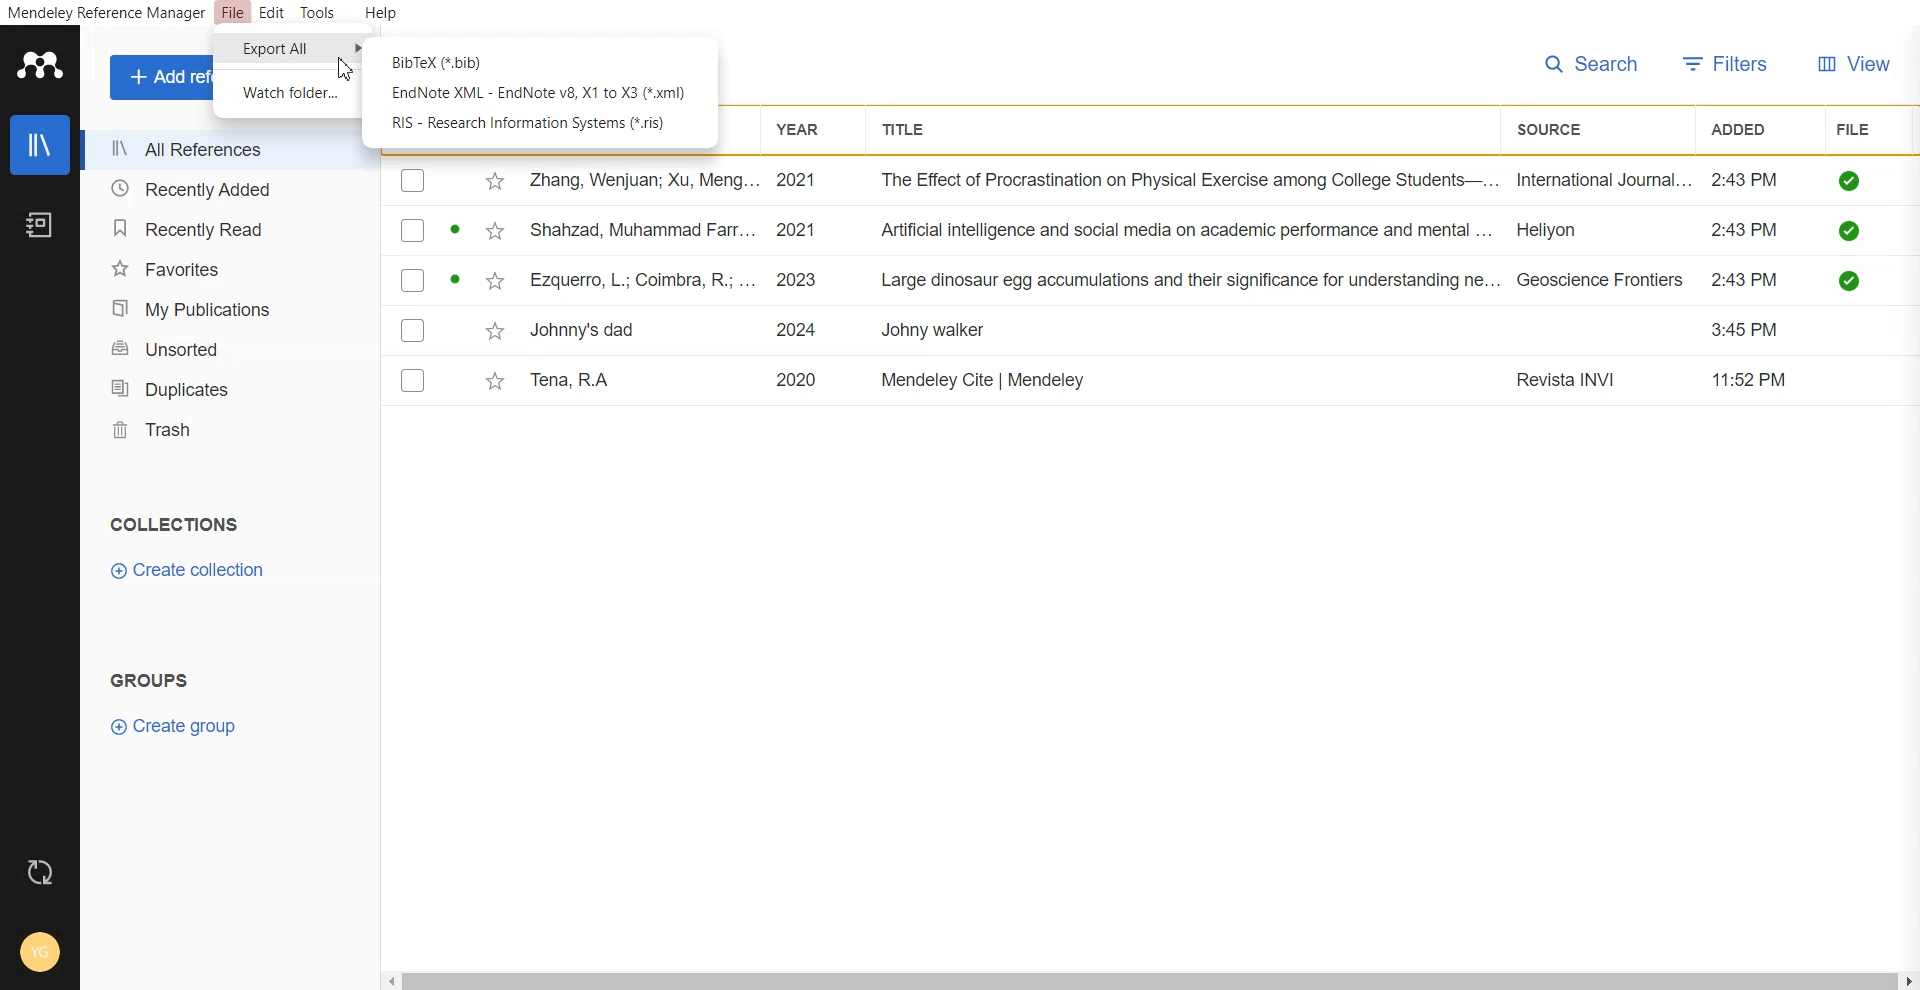 This screenshot has width=1920, height=990. Describe the element at coordinates (221, 230) in the screenshot. I see `Recently Read` at that location.